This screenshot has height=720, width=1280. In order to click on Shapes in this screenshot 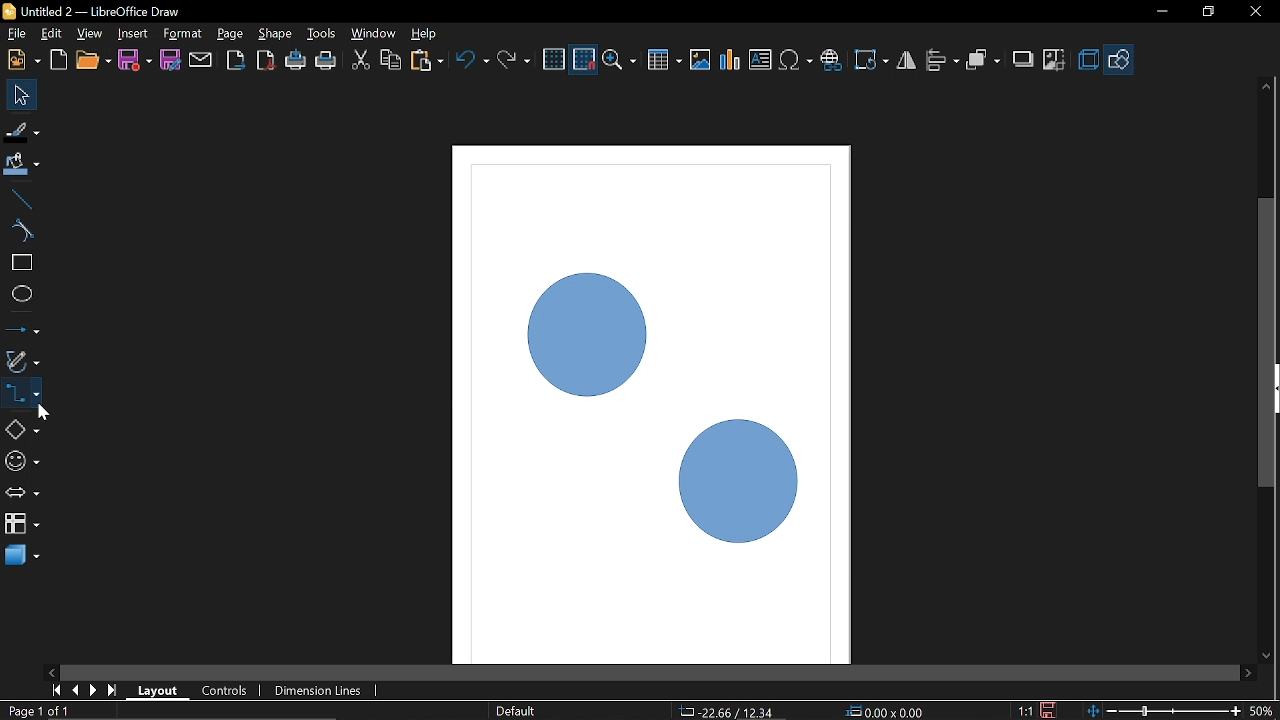, I will do `click(1121, 58)`.